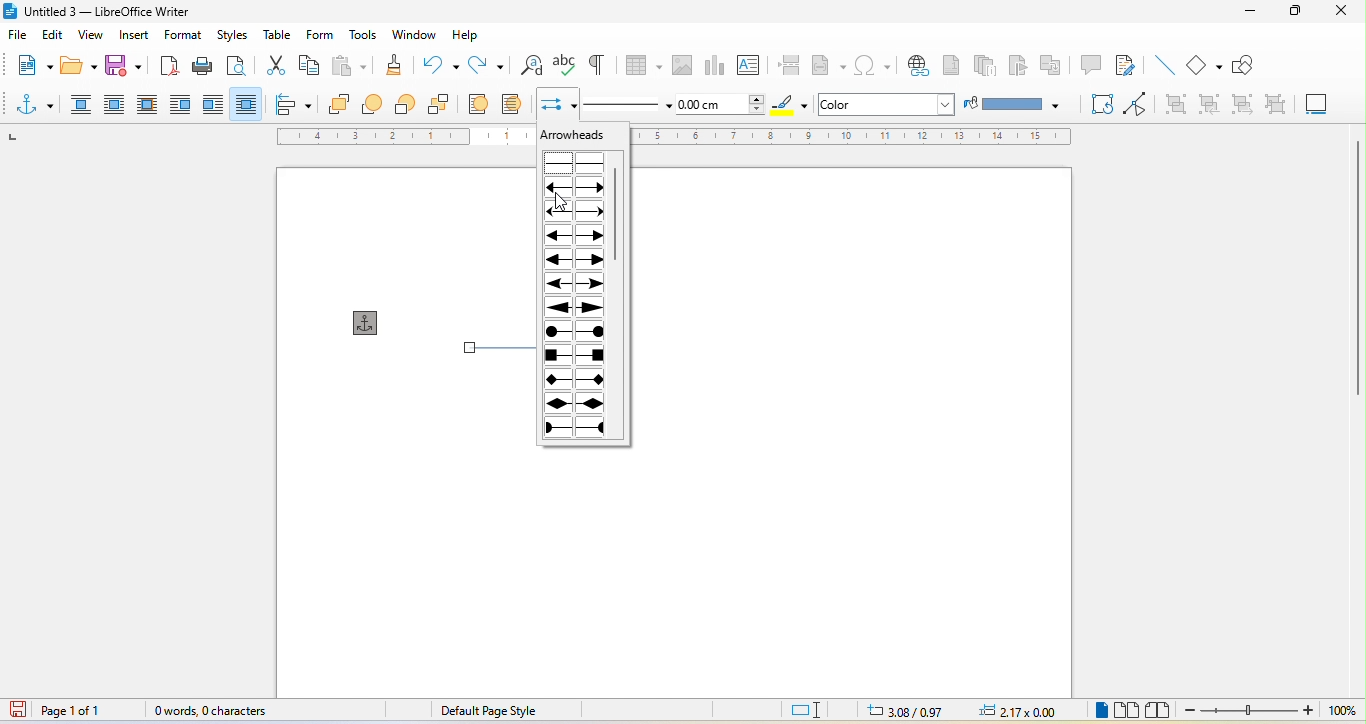 The width and height of the screenshot is (1366, 724). Describe the element at coordinates (1294, 13) in the screenshot. I see `maximize` at that location.